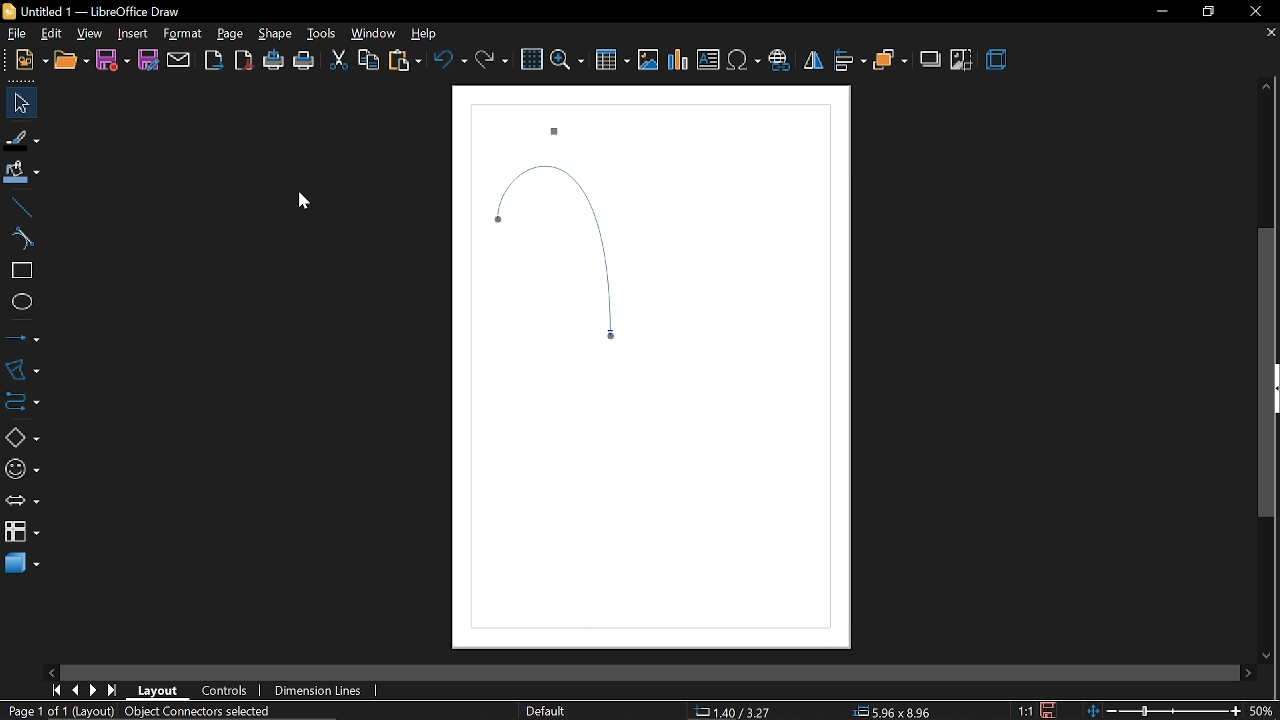 Image resolution: width=1280 pixels, height=720 pixels. What do you see at coordinates (74, 691) in the screenshot?
I see `previous page` at bounding box center [74, 691].